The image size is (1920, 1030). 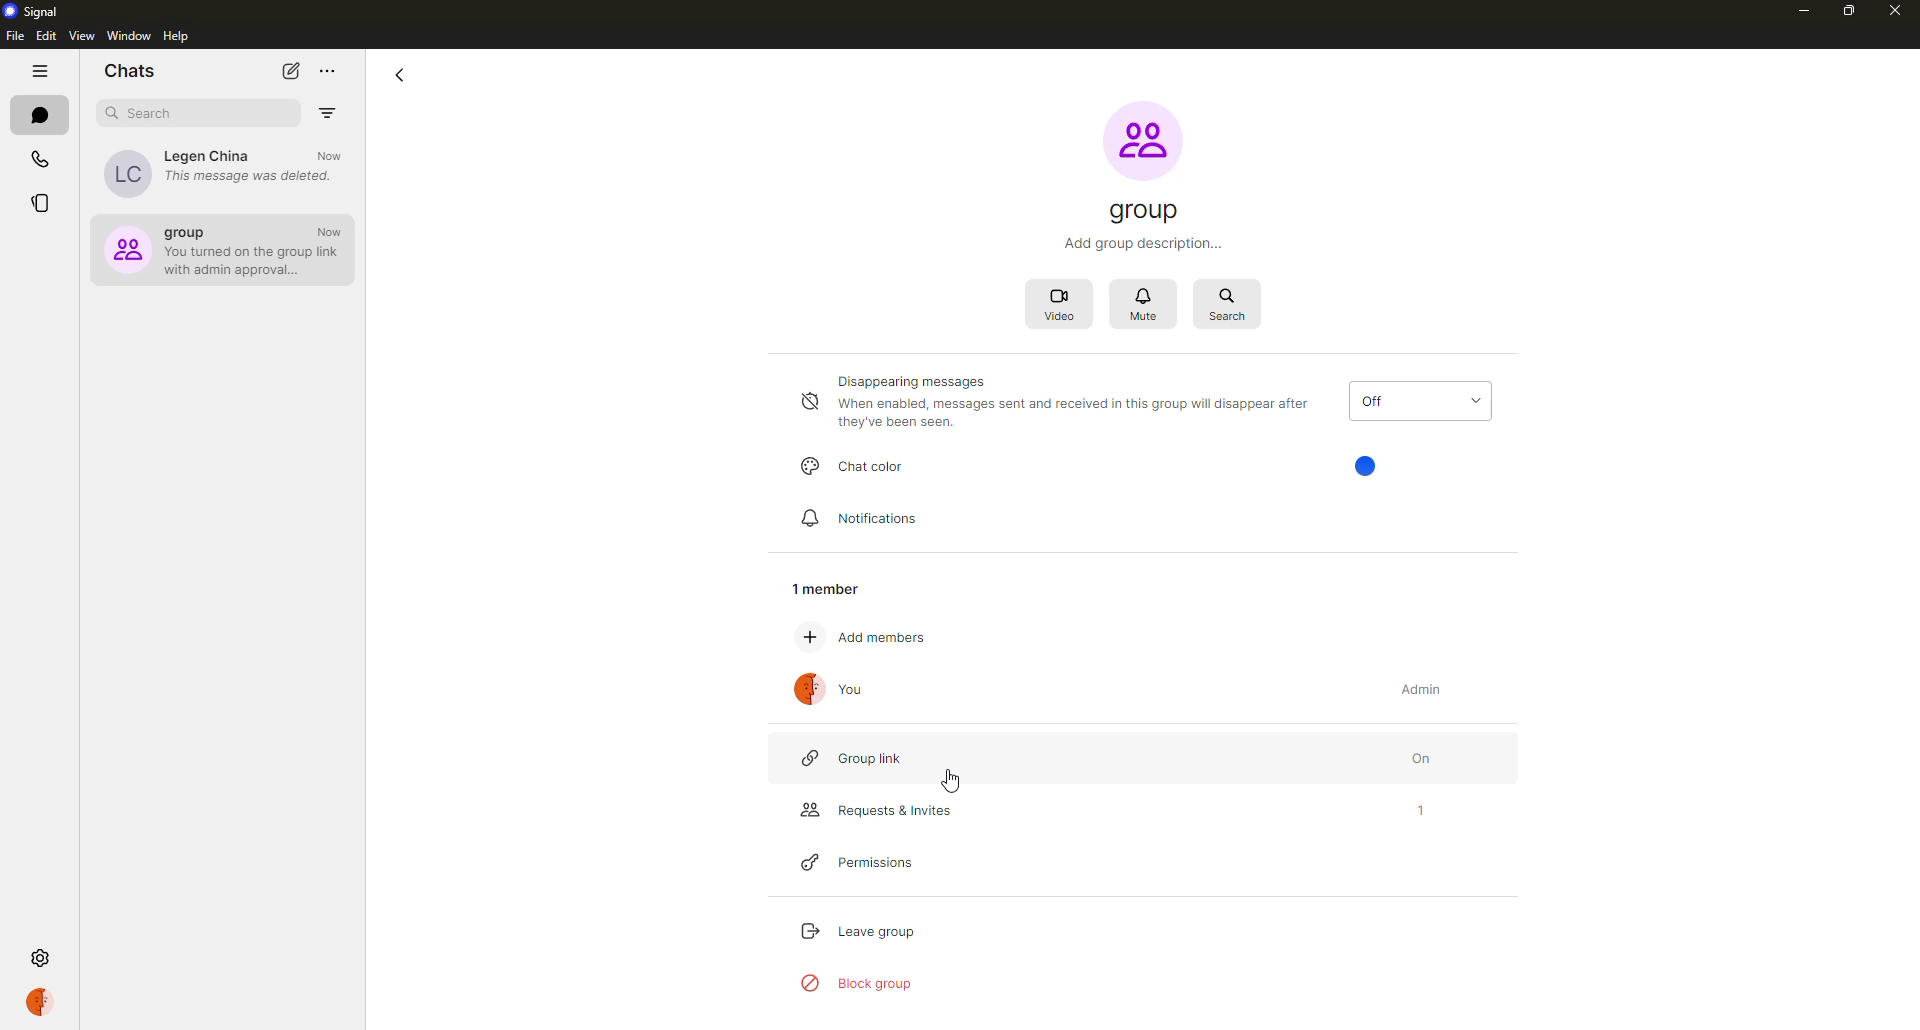 I want to click on search, so click(x=1230, y=303).